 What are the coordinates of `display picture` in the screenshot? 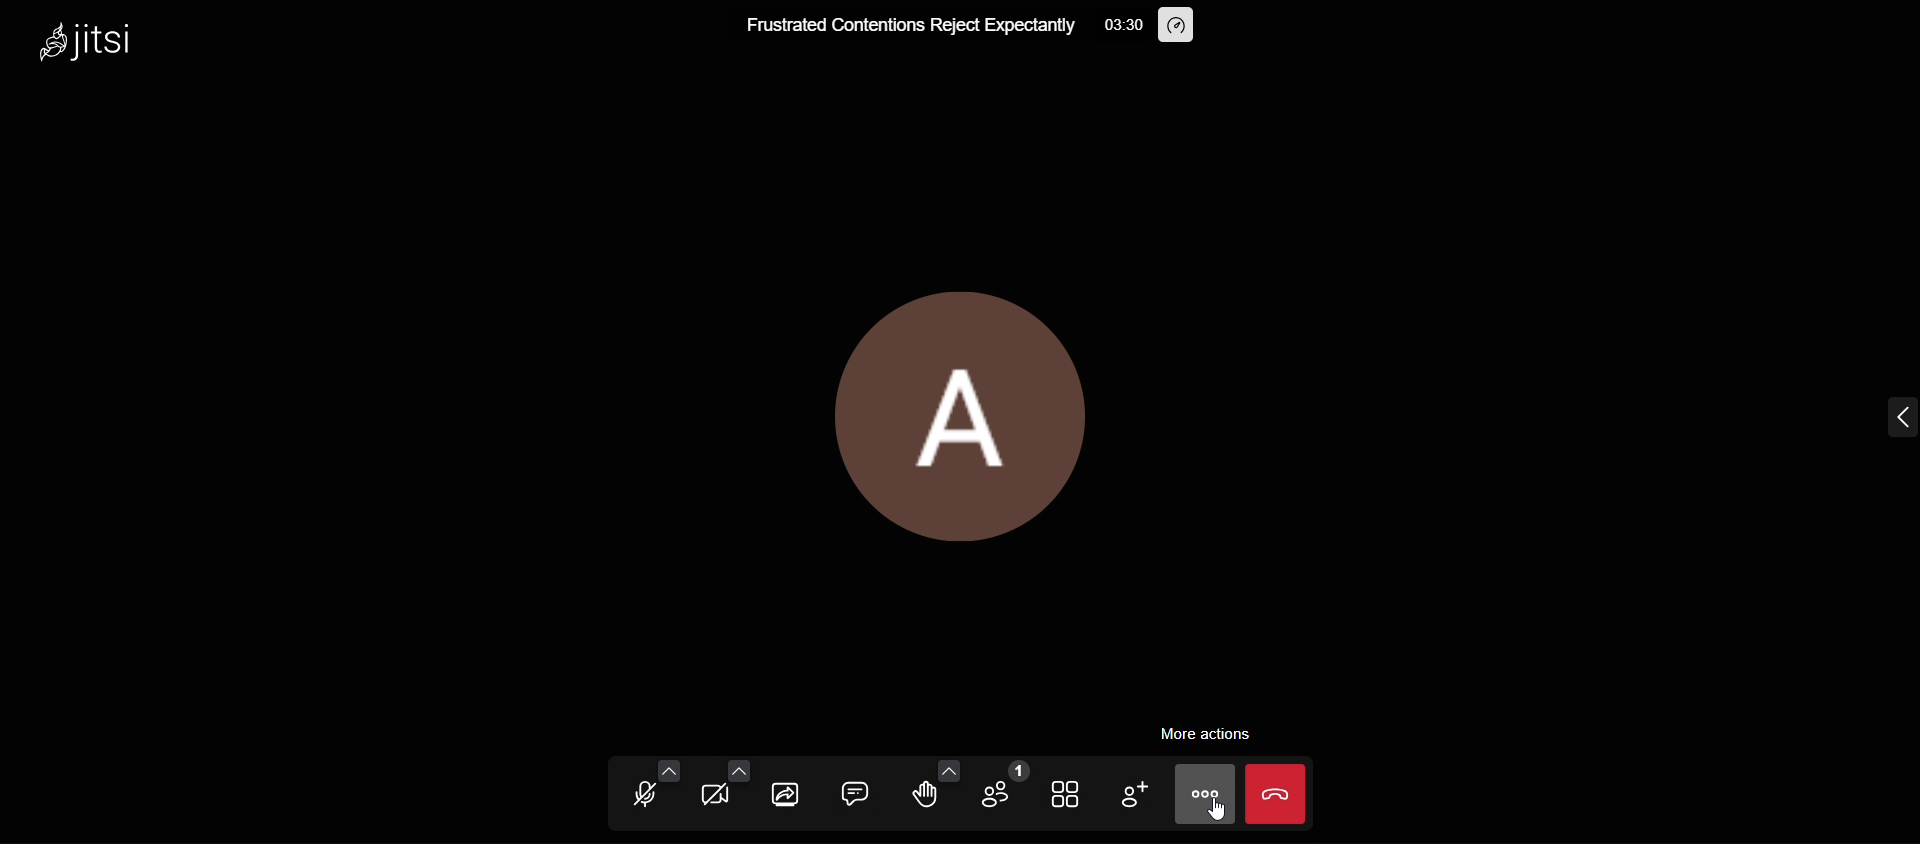 It's located at (967, 405).